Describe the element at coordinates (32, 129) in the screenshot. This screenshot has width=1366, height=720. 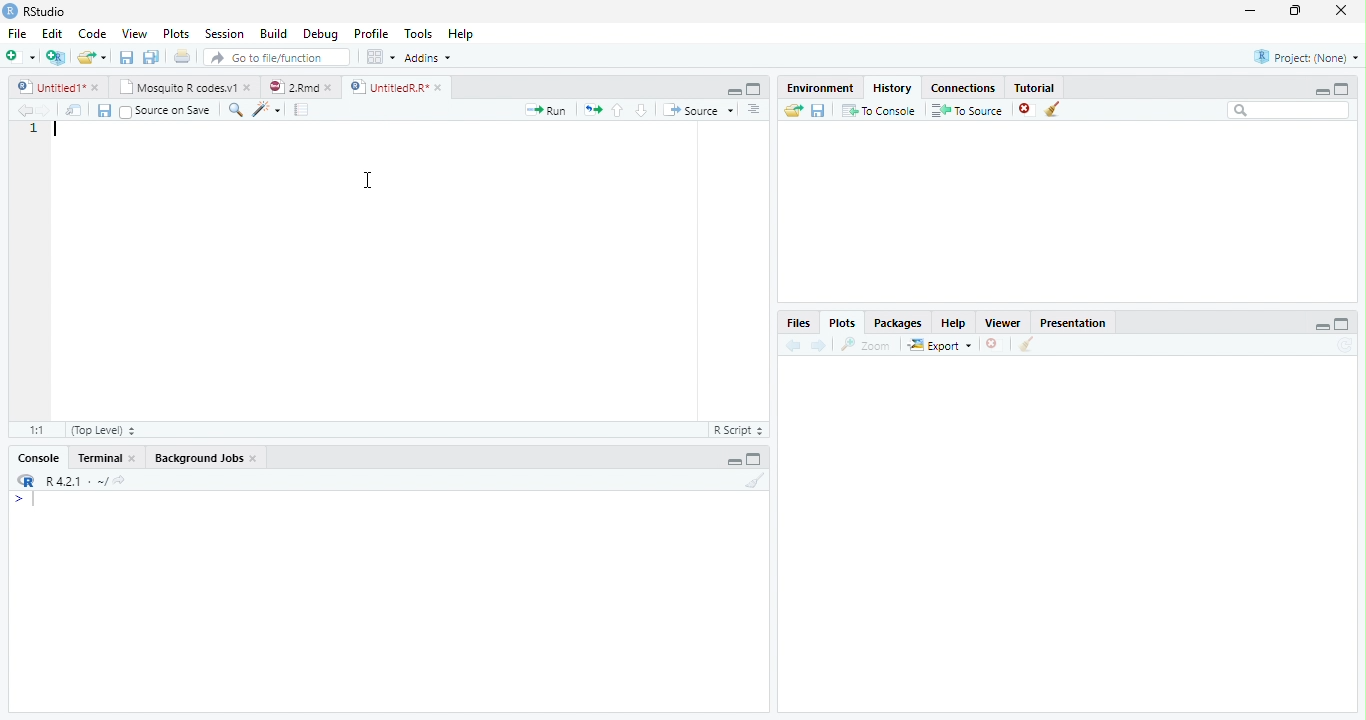
I see `1` at that location.